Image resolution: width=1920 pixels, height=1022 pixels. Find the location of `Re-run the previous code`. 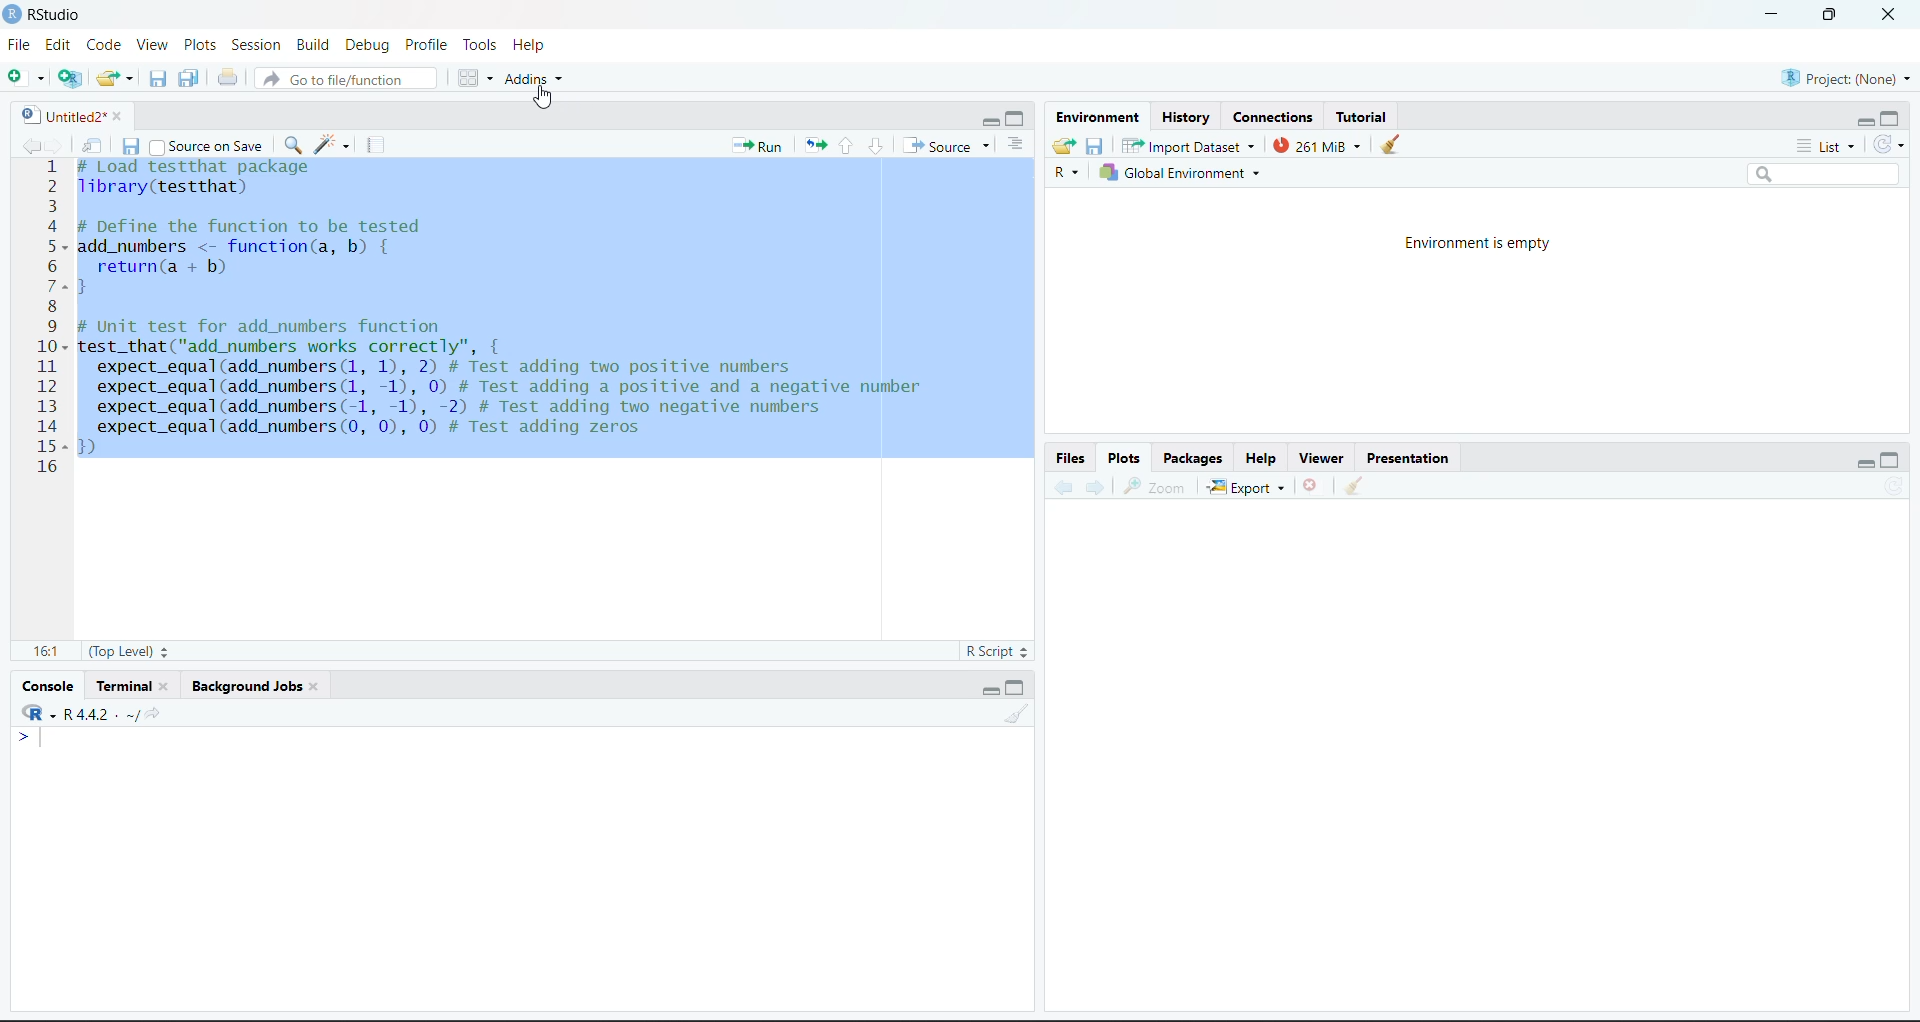

Re-run the previous code is located at coordinates (812, 144).